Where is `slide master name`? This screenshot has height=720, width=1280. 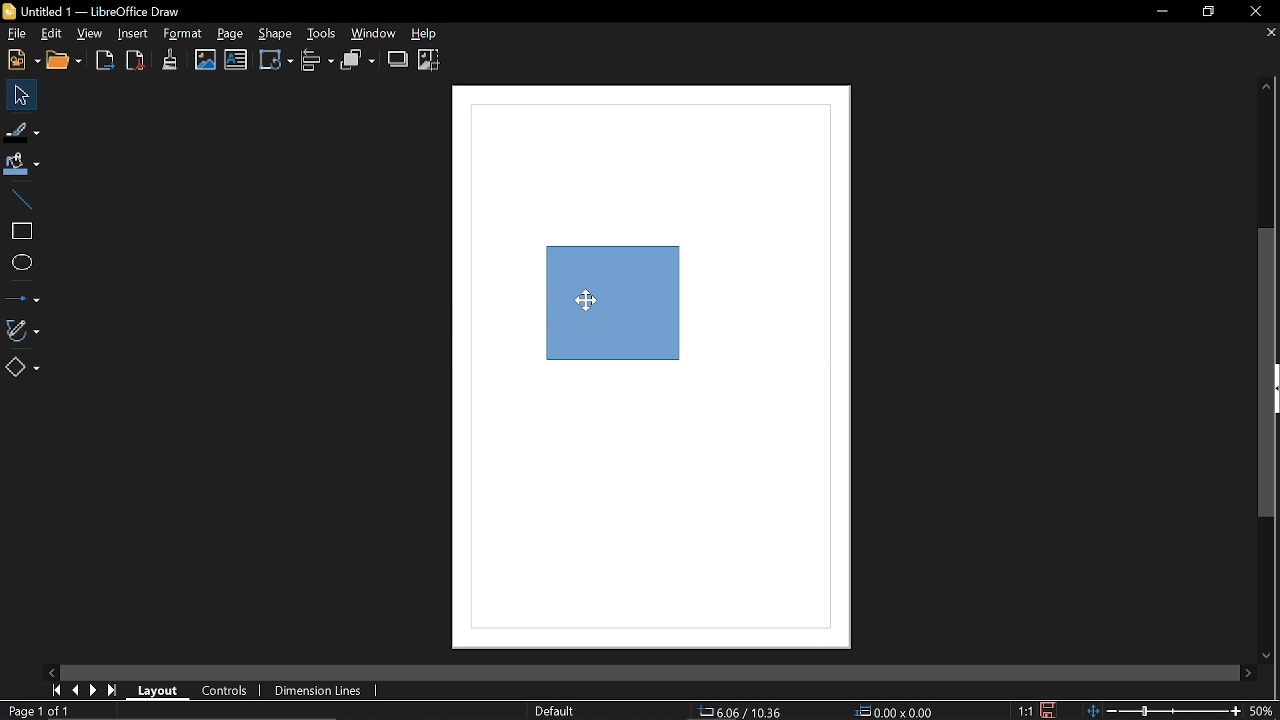
slide master name is located at coordinates (554, 712).